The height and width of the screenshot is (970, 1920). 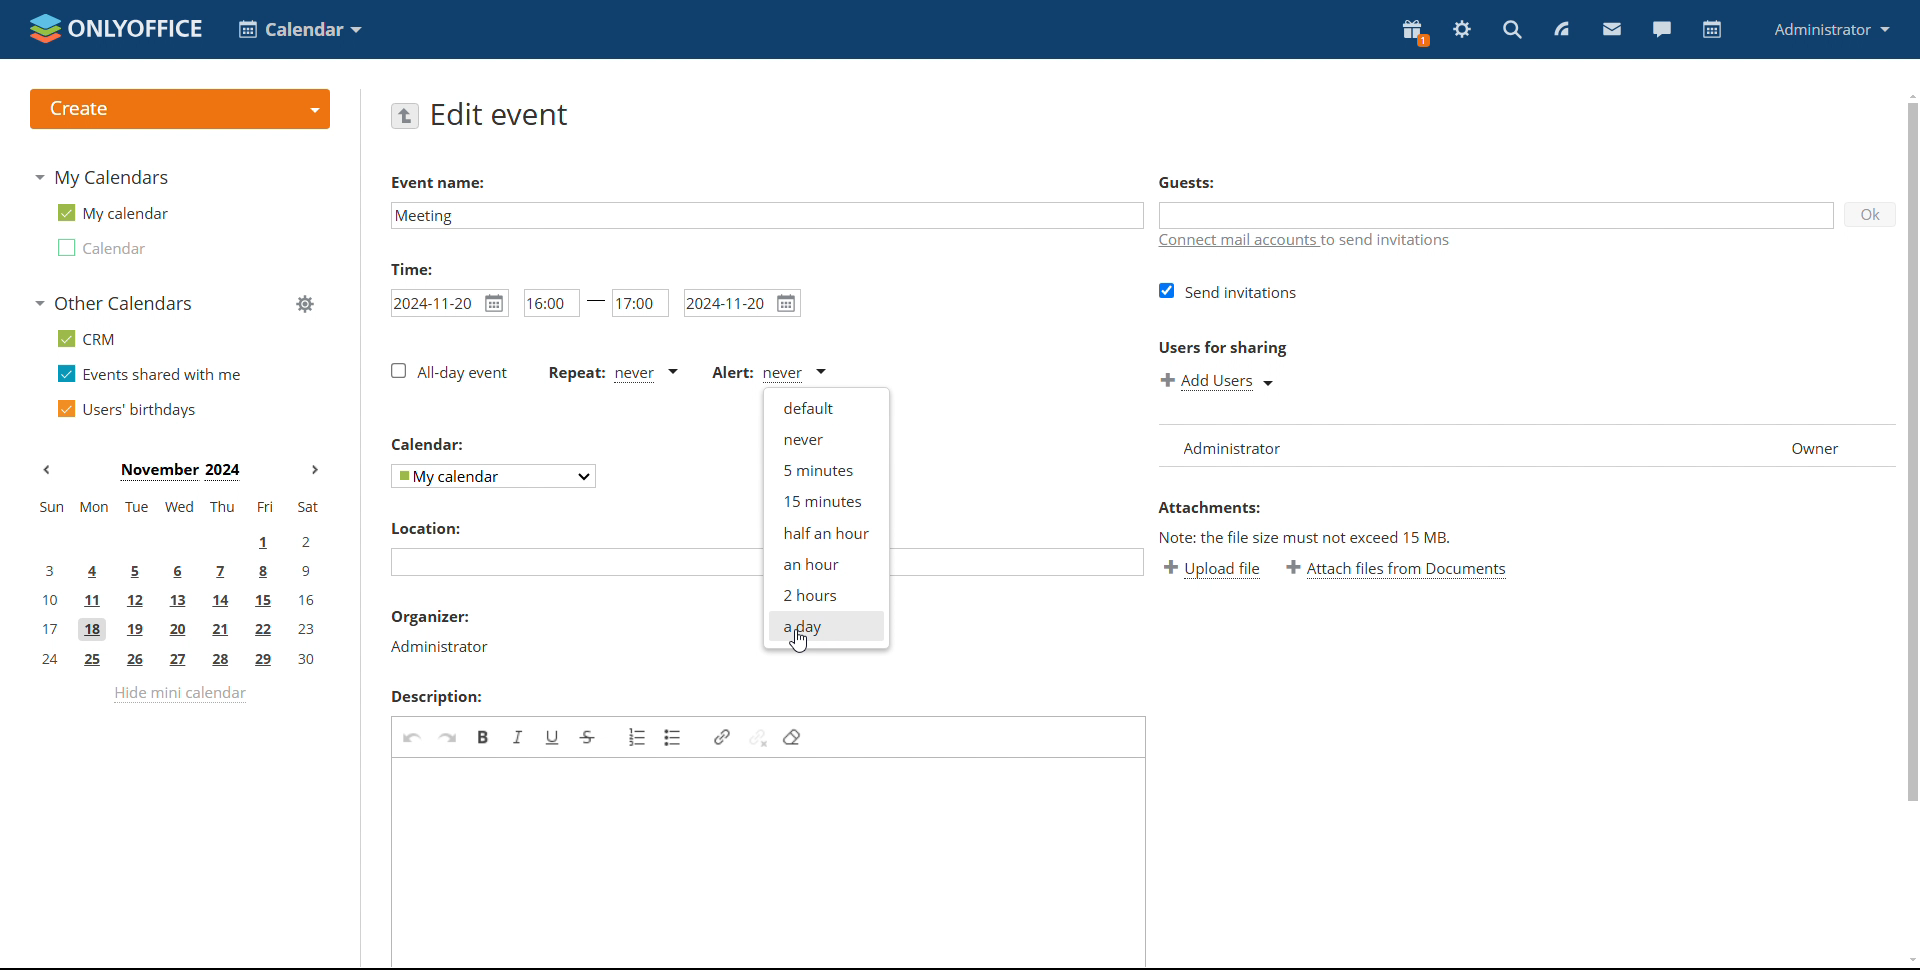 I want to click on users' birthdays , so click(x=126, y=409).